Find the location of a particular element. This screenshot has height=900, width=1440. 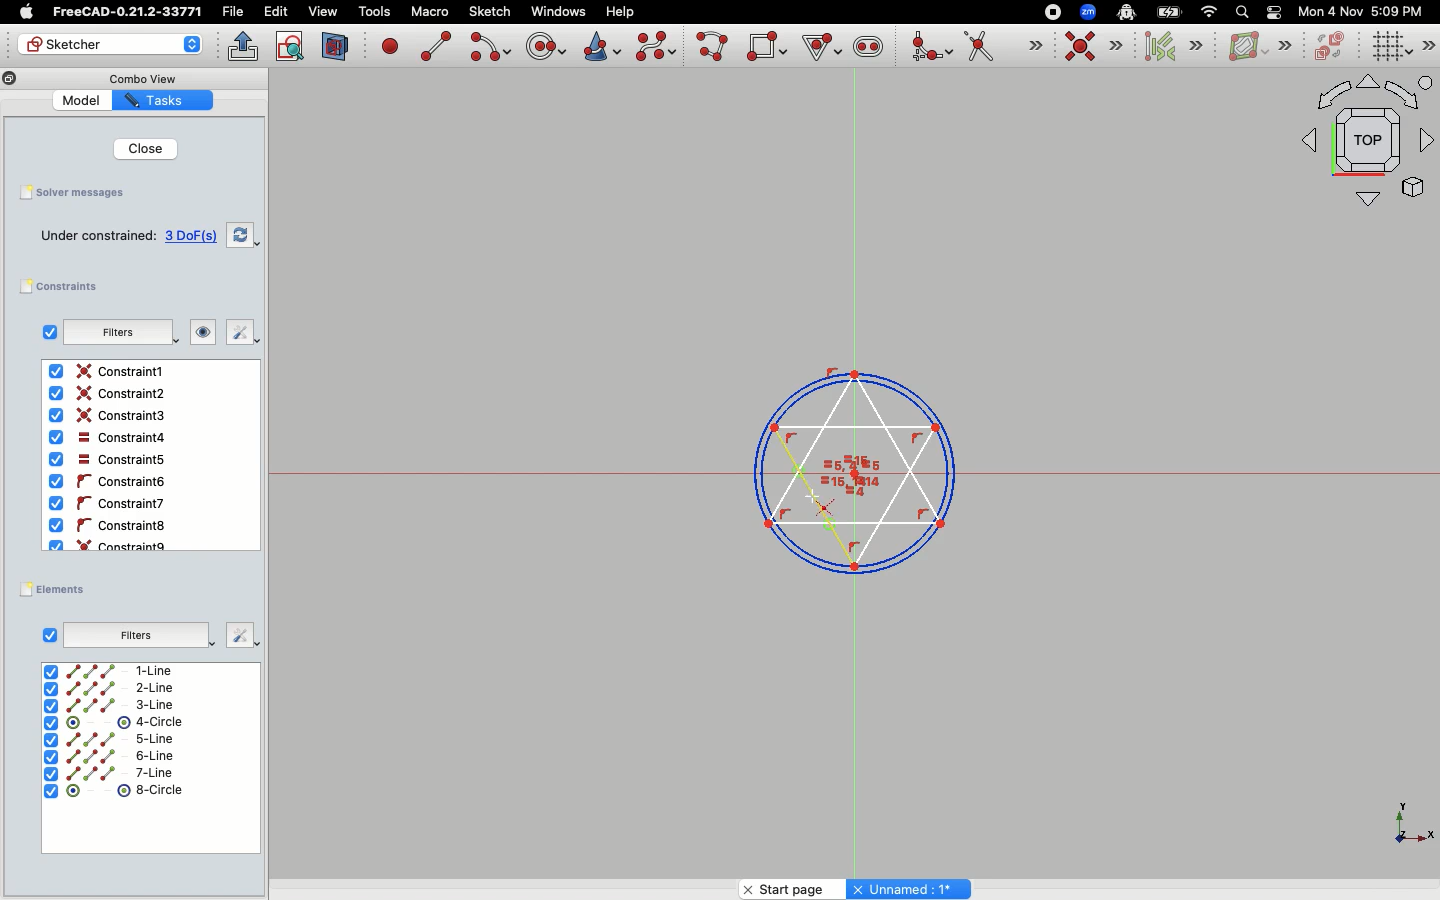

Start page is located at coordinates (788, 886).